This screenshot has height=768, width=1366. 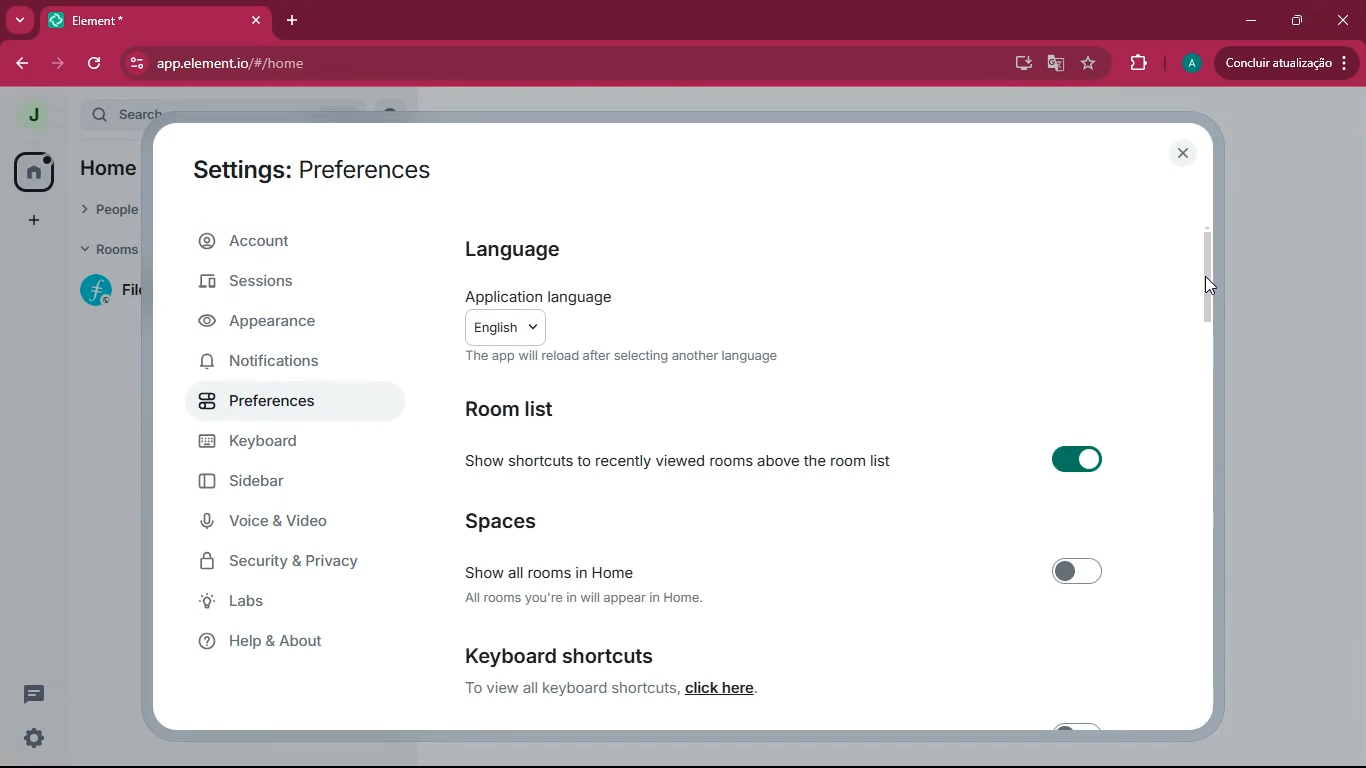 I want to click on sidebar, so click(x=271, y=484).